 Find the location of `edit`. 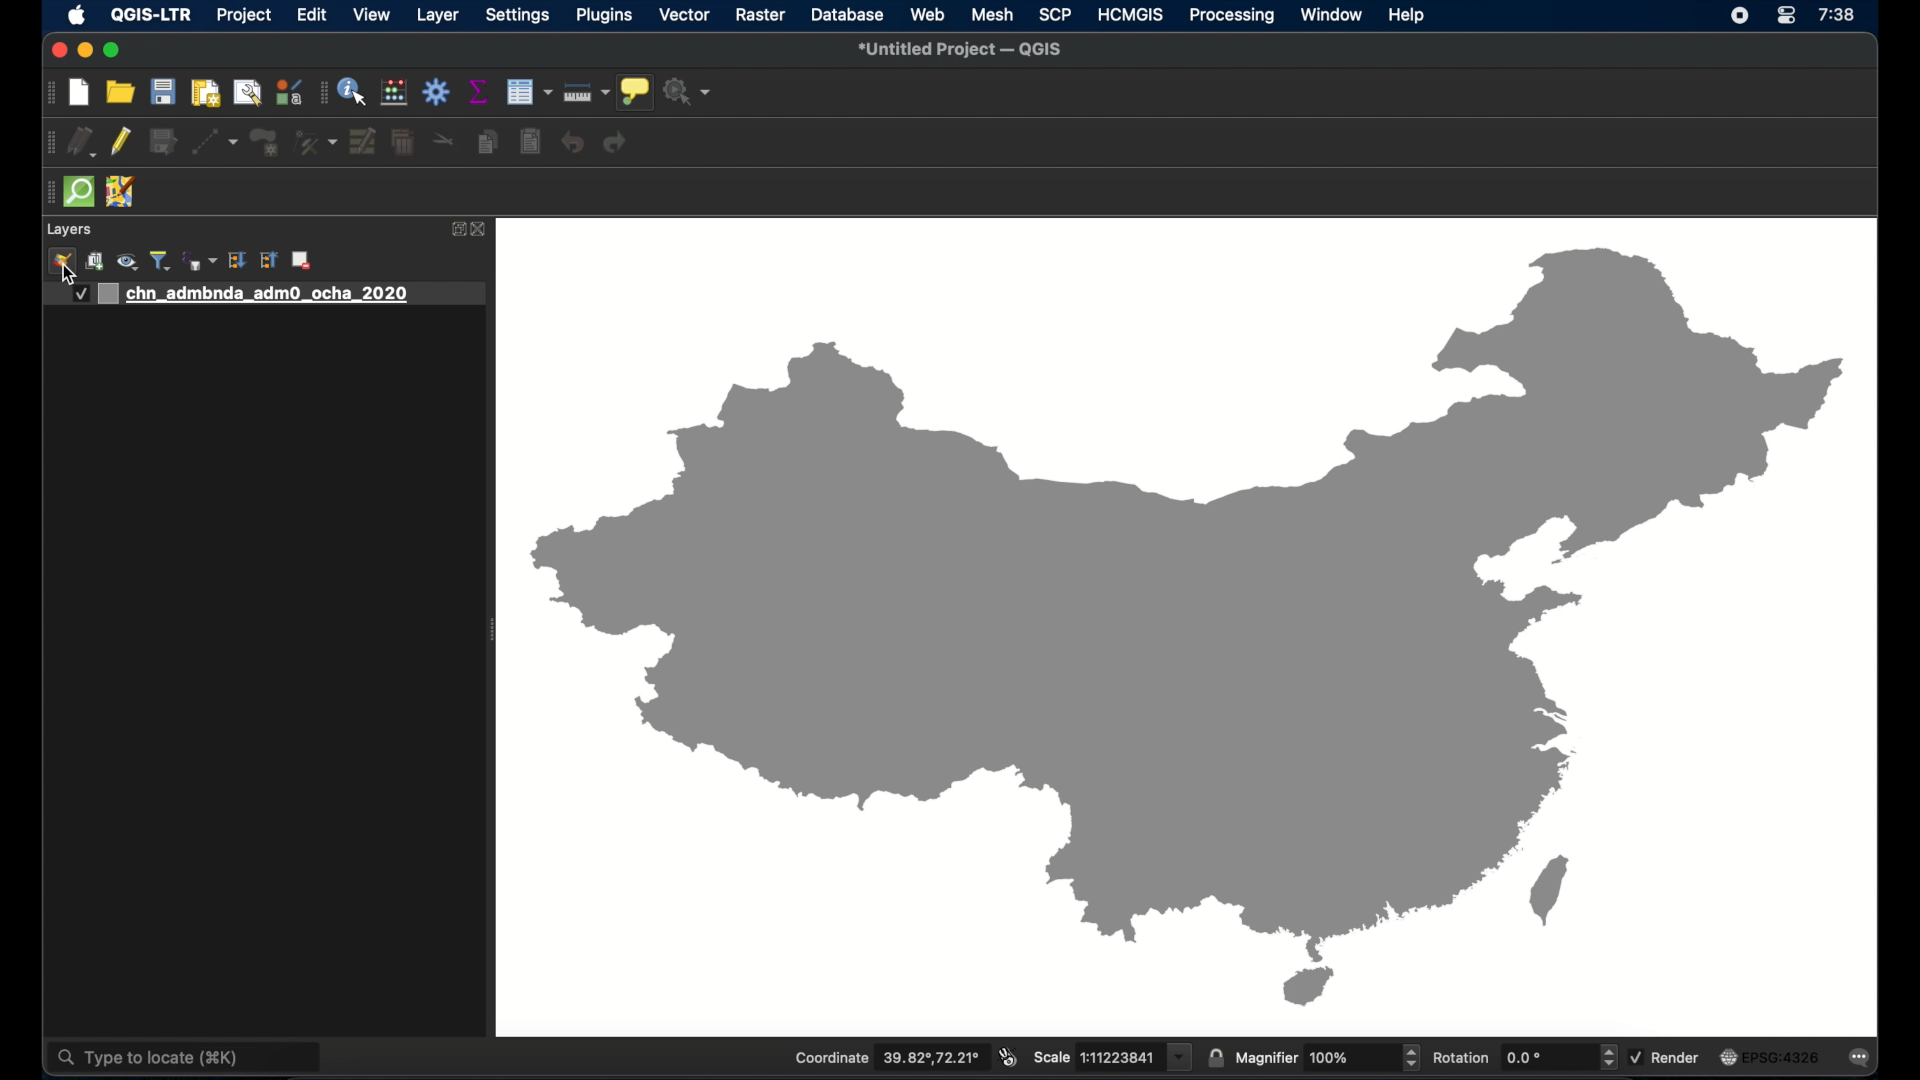

edit is located at coordinates (313, 14).